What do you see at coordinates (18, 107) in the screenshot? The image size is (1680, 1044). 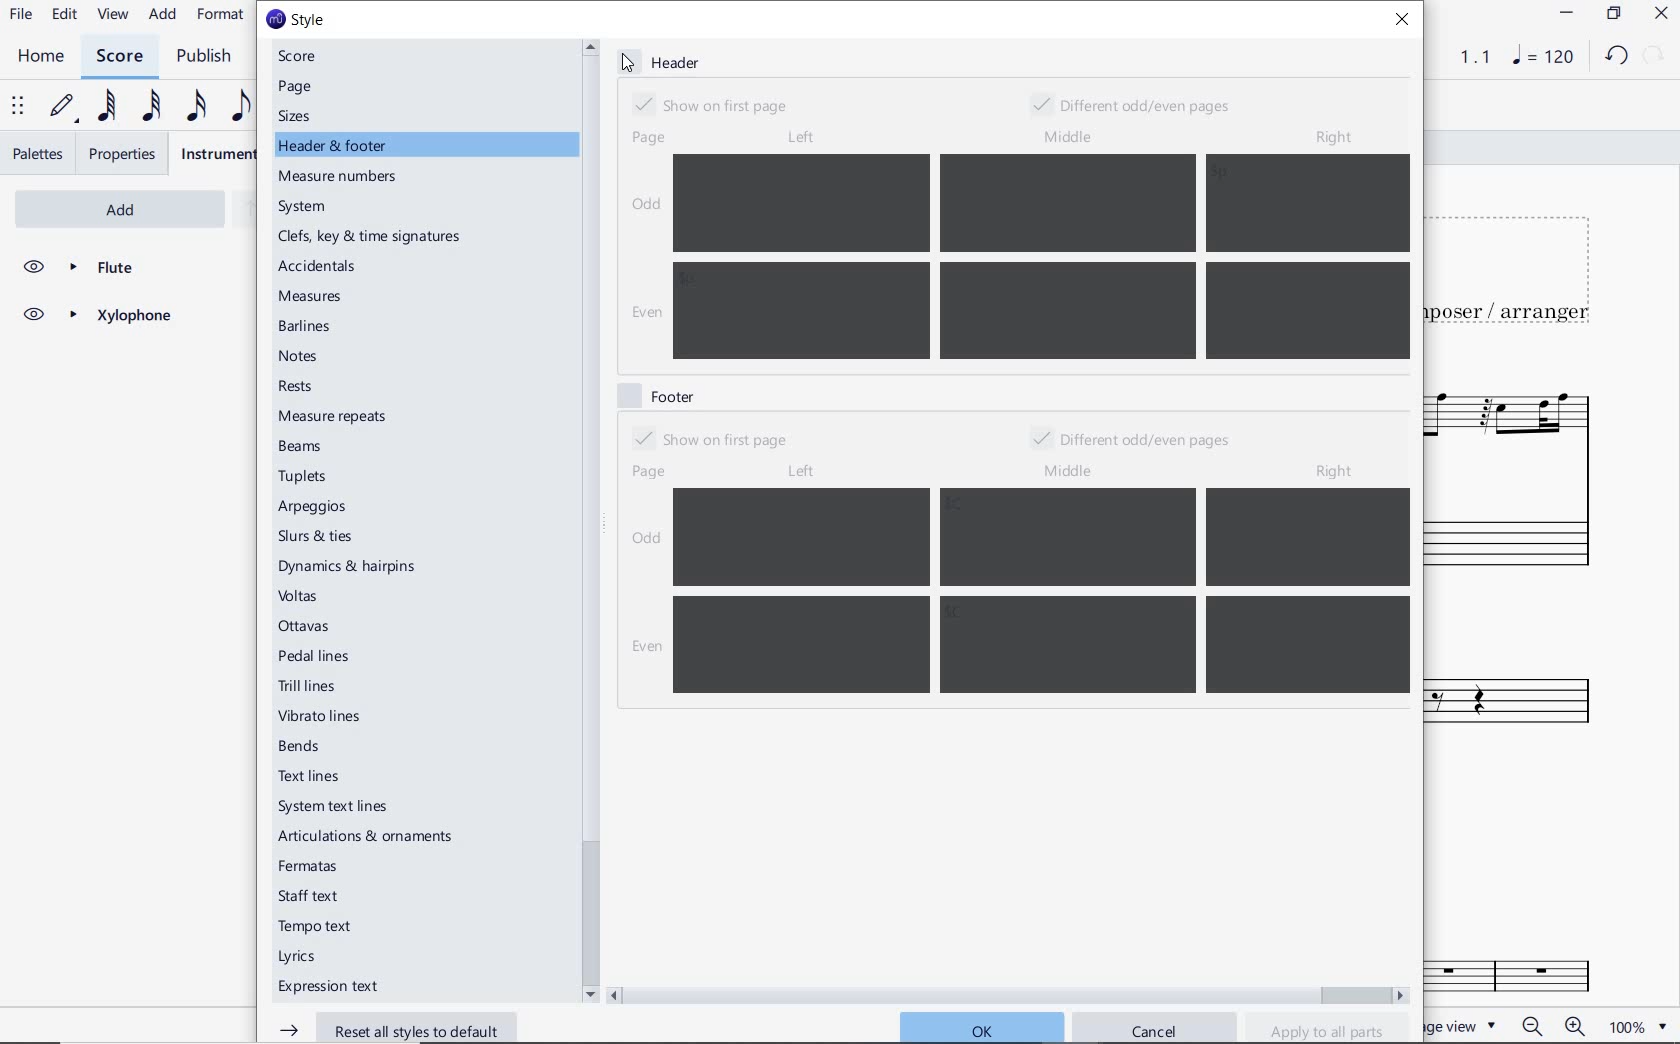 I see `SELECT TO MOVE` at bounding box center [18, 107].